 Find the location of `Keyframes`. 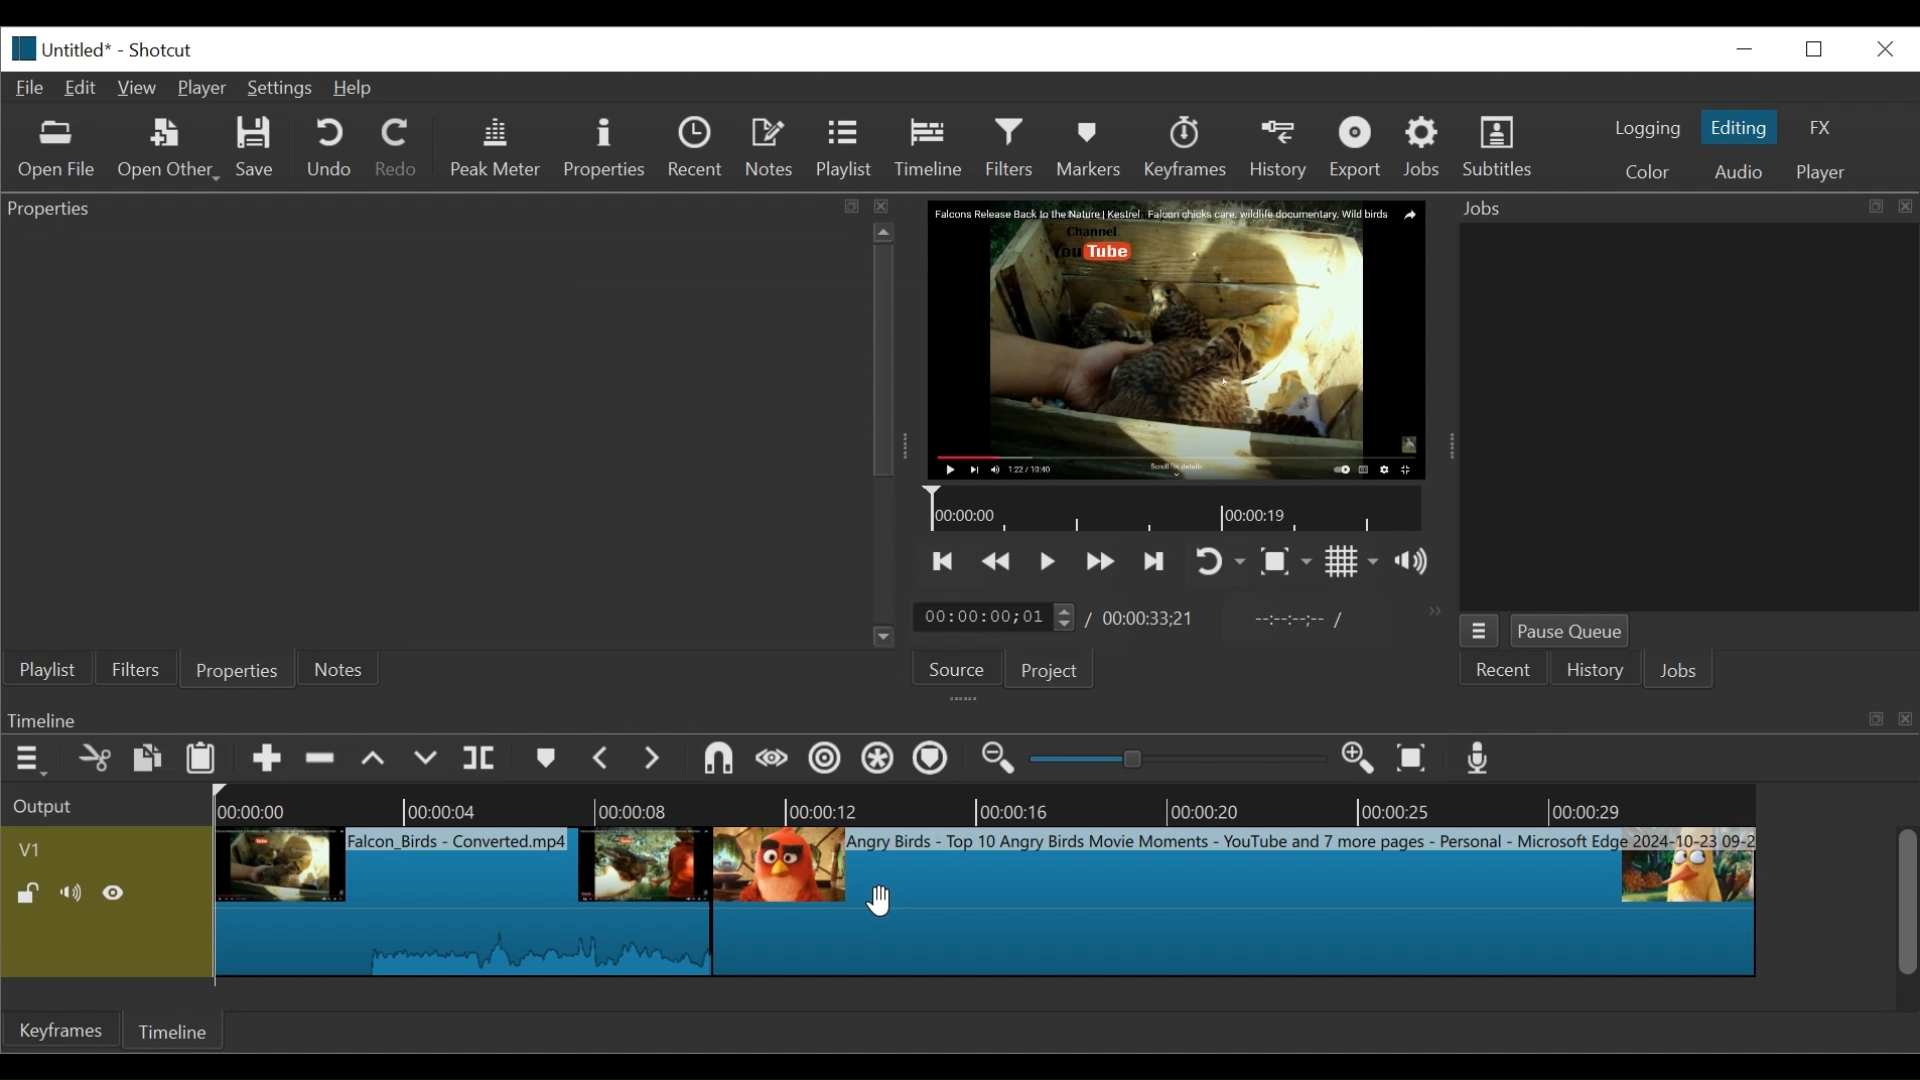

Keyframes is located at coordinates (1185, 148).